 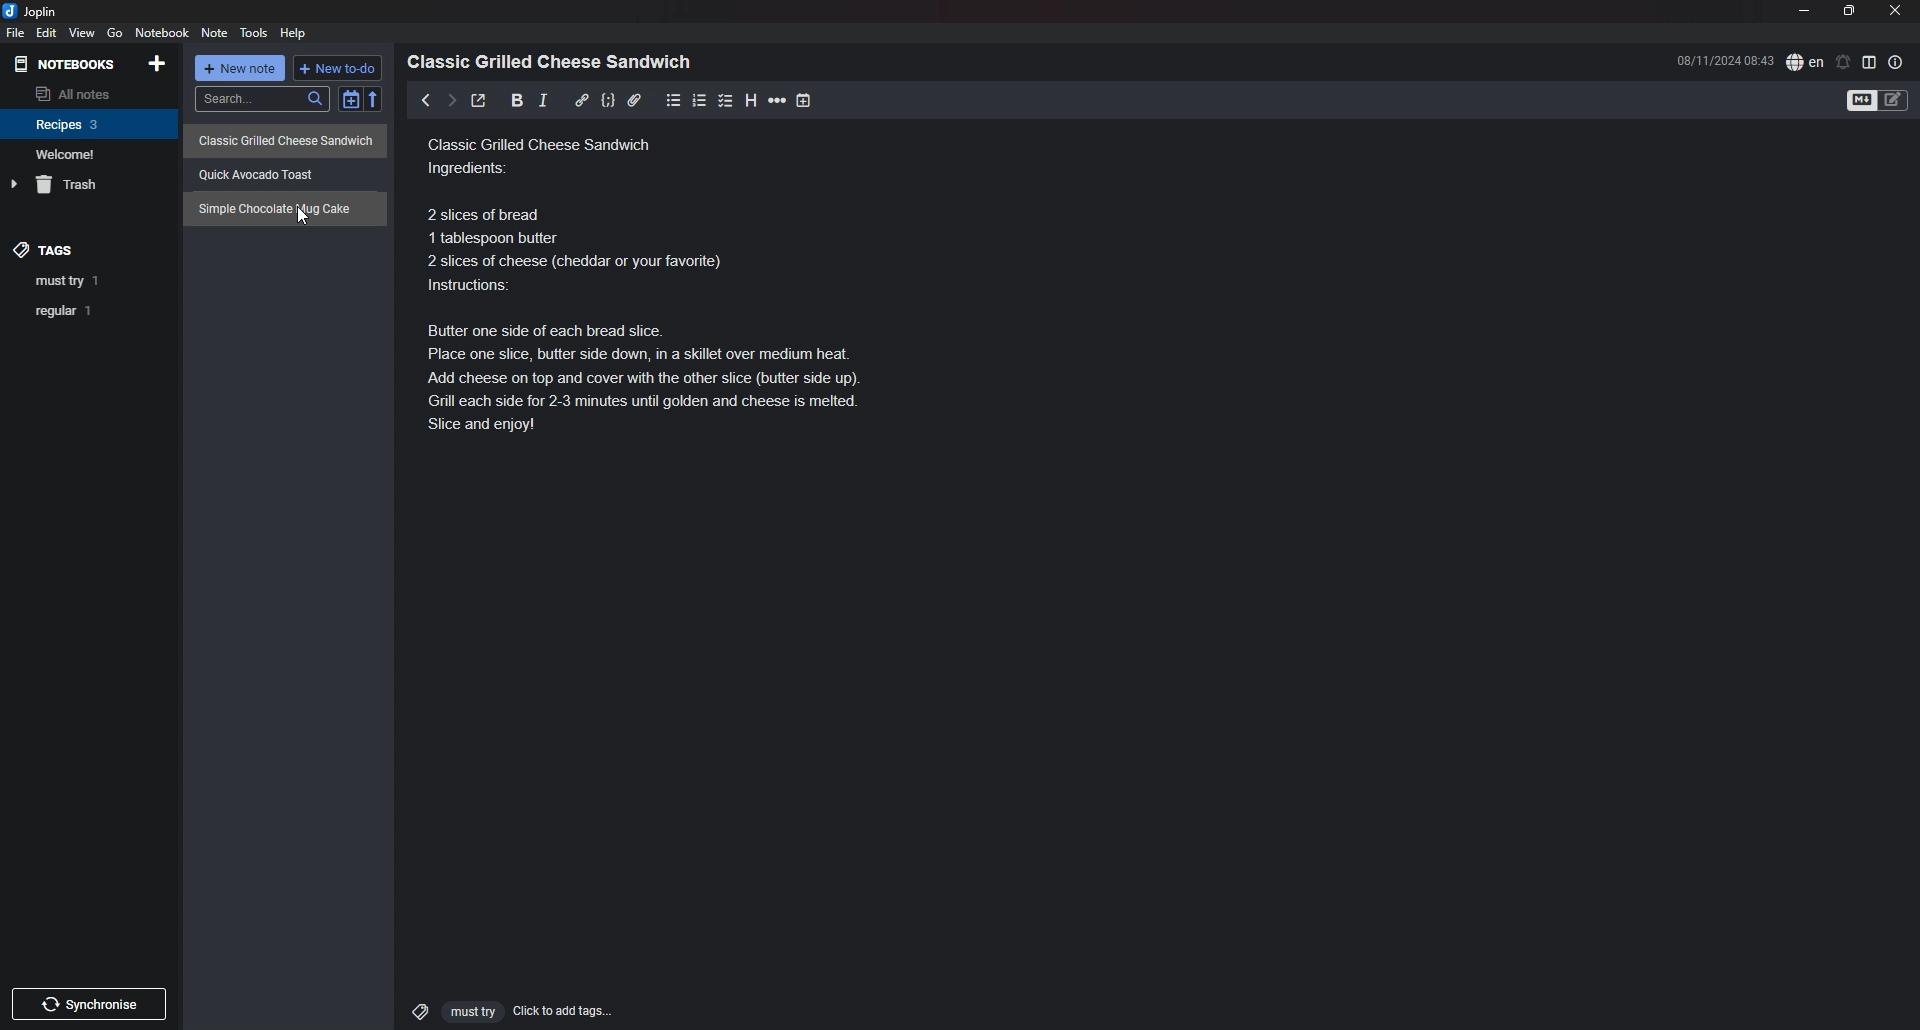 What do you see at coordinates (1725, 60) in the screenshot?
I see `time` at bounding box center [1725, 60].